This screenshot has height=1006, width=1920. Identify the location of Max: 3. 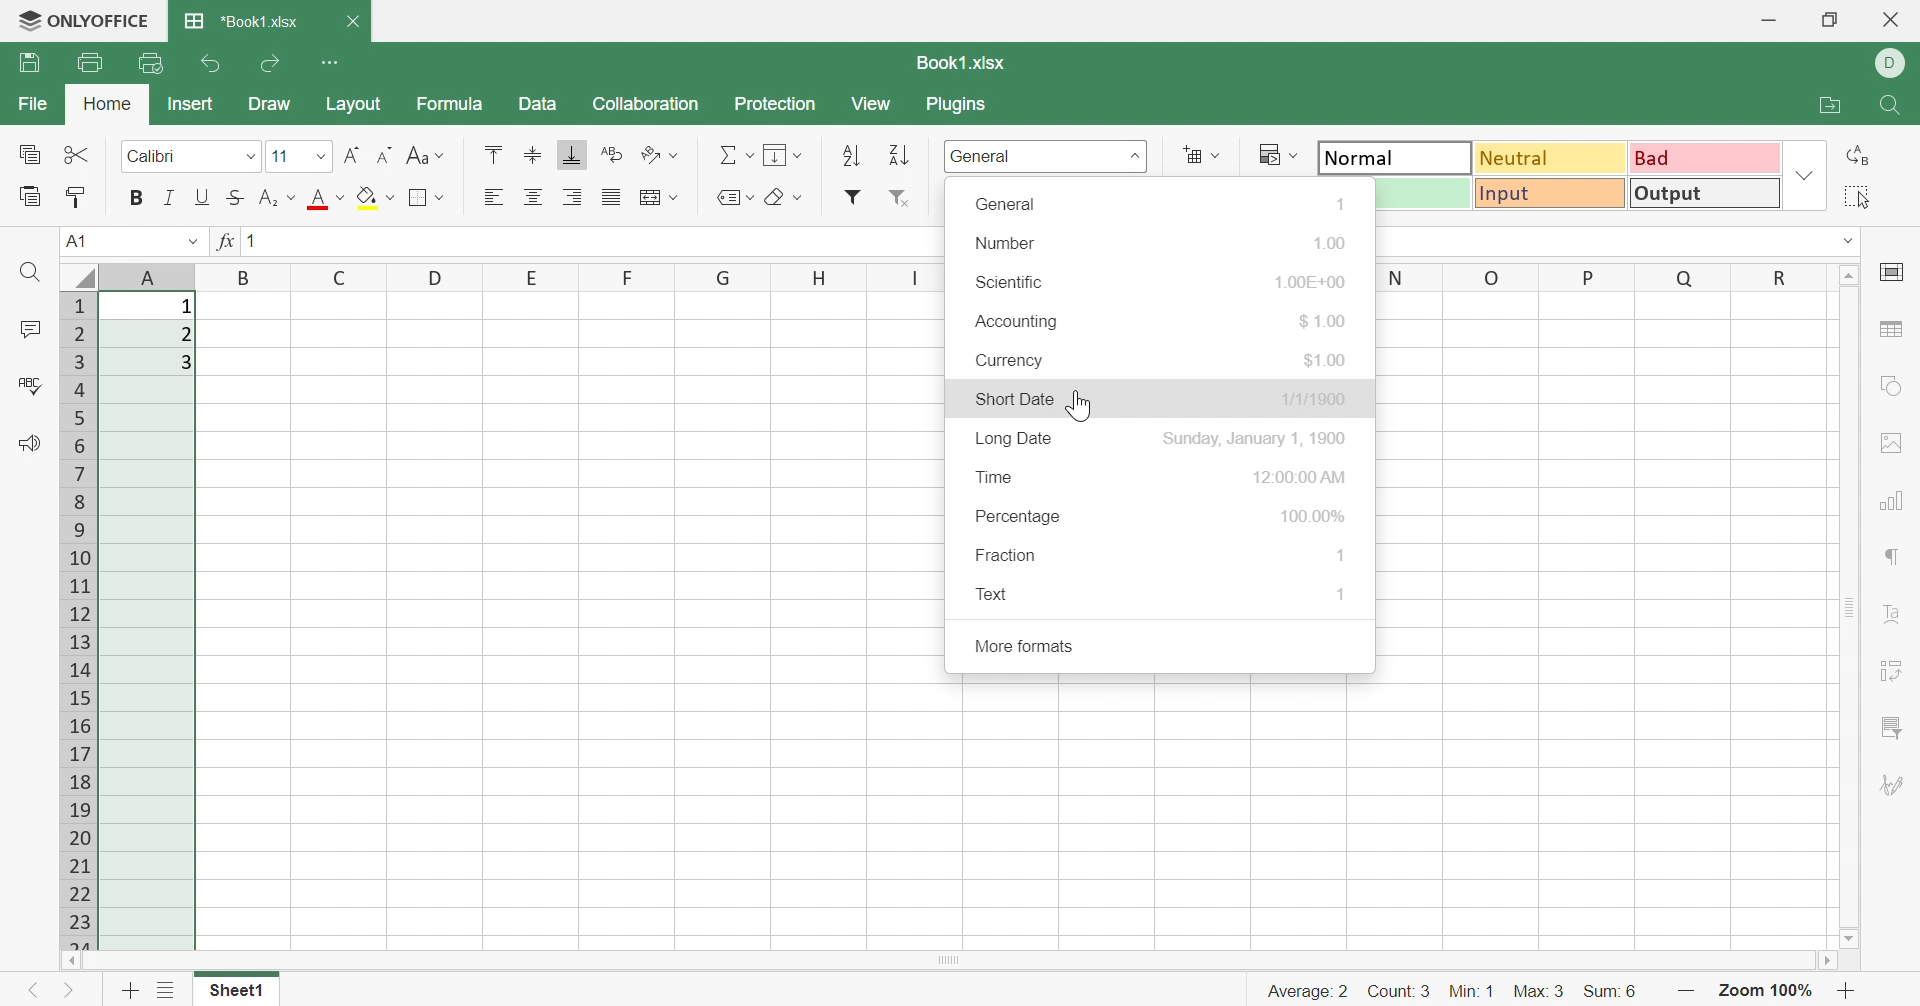
(1541, 992).